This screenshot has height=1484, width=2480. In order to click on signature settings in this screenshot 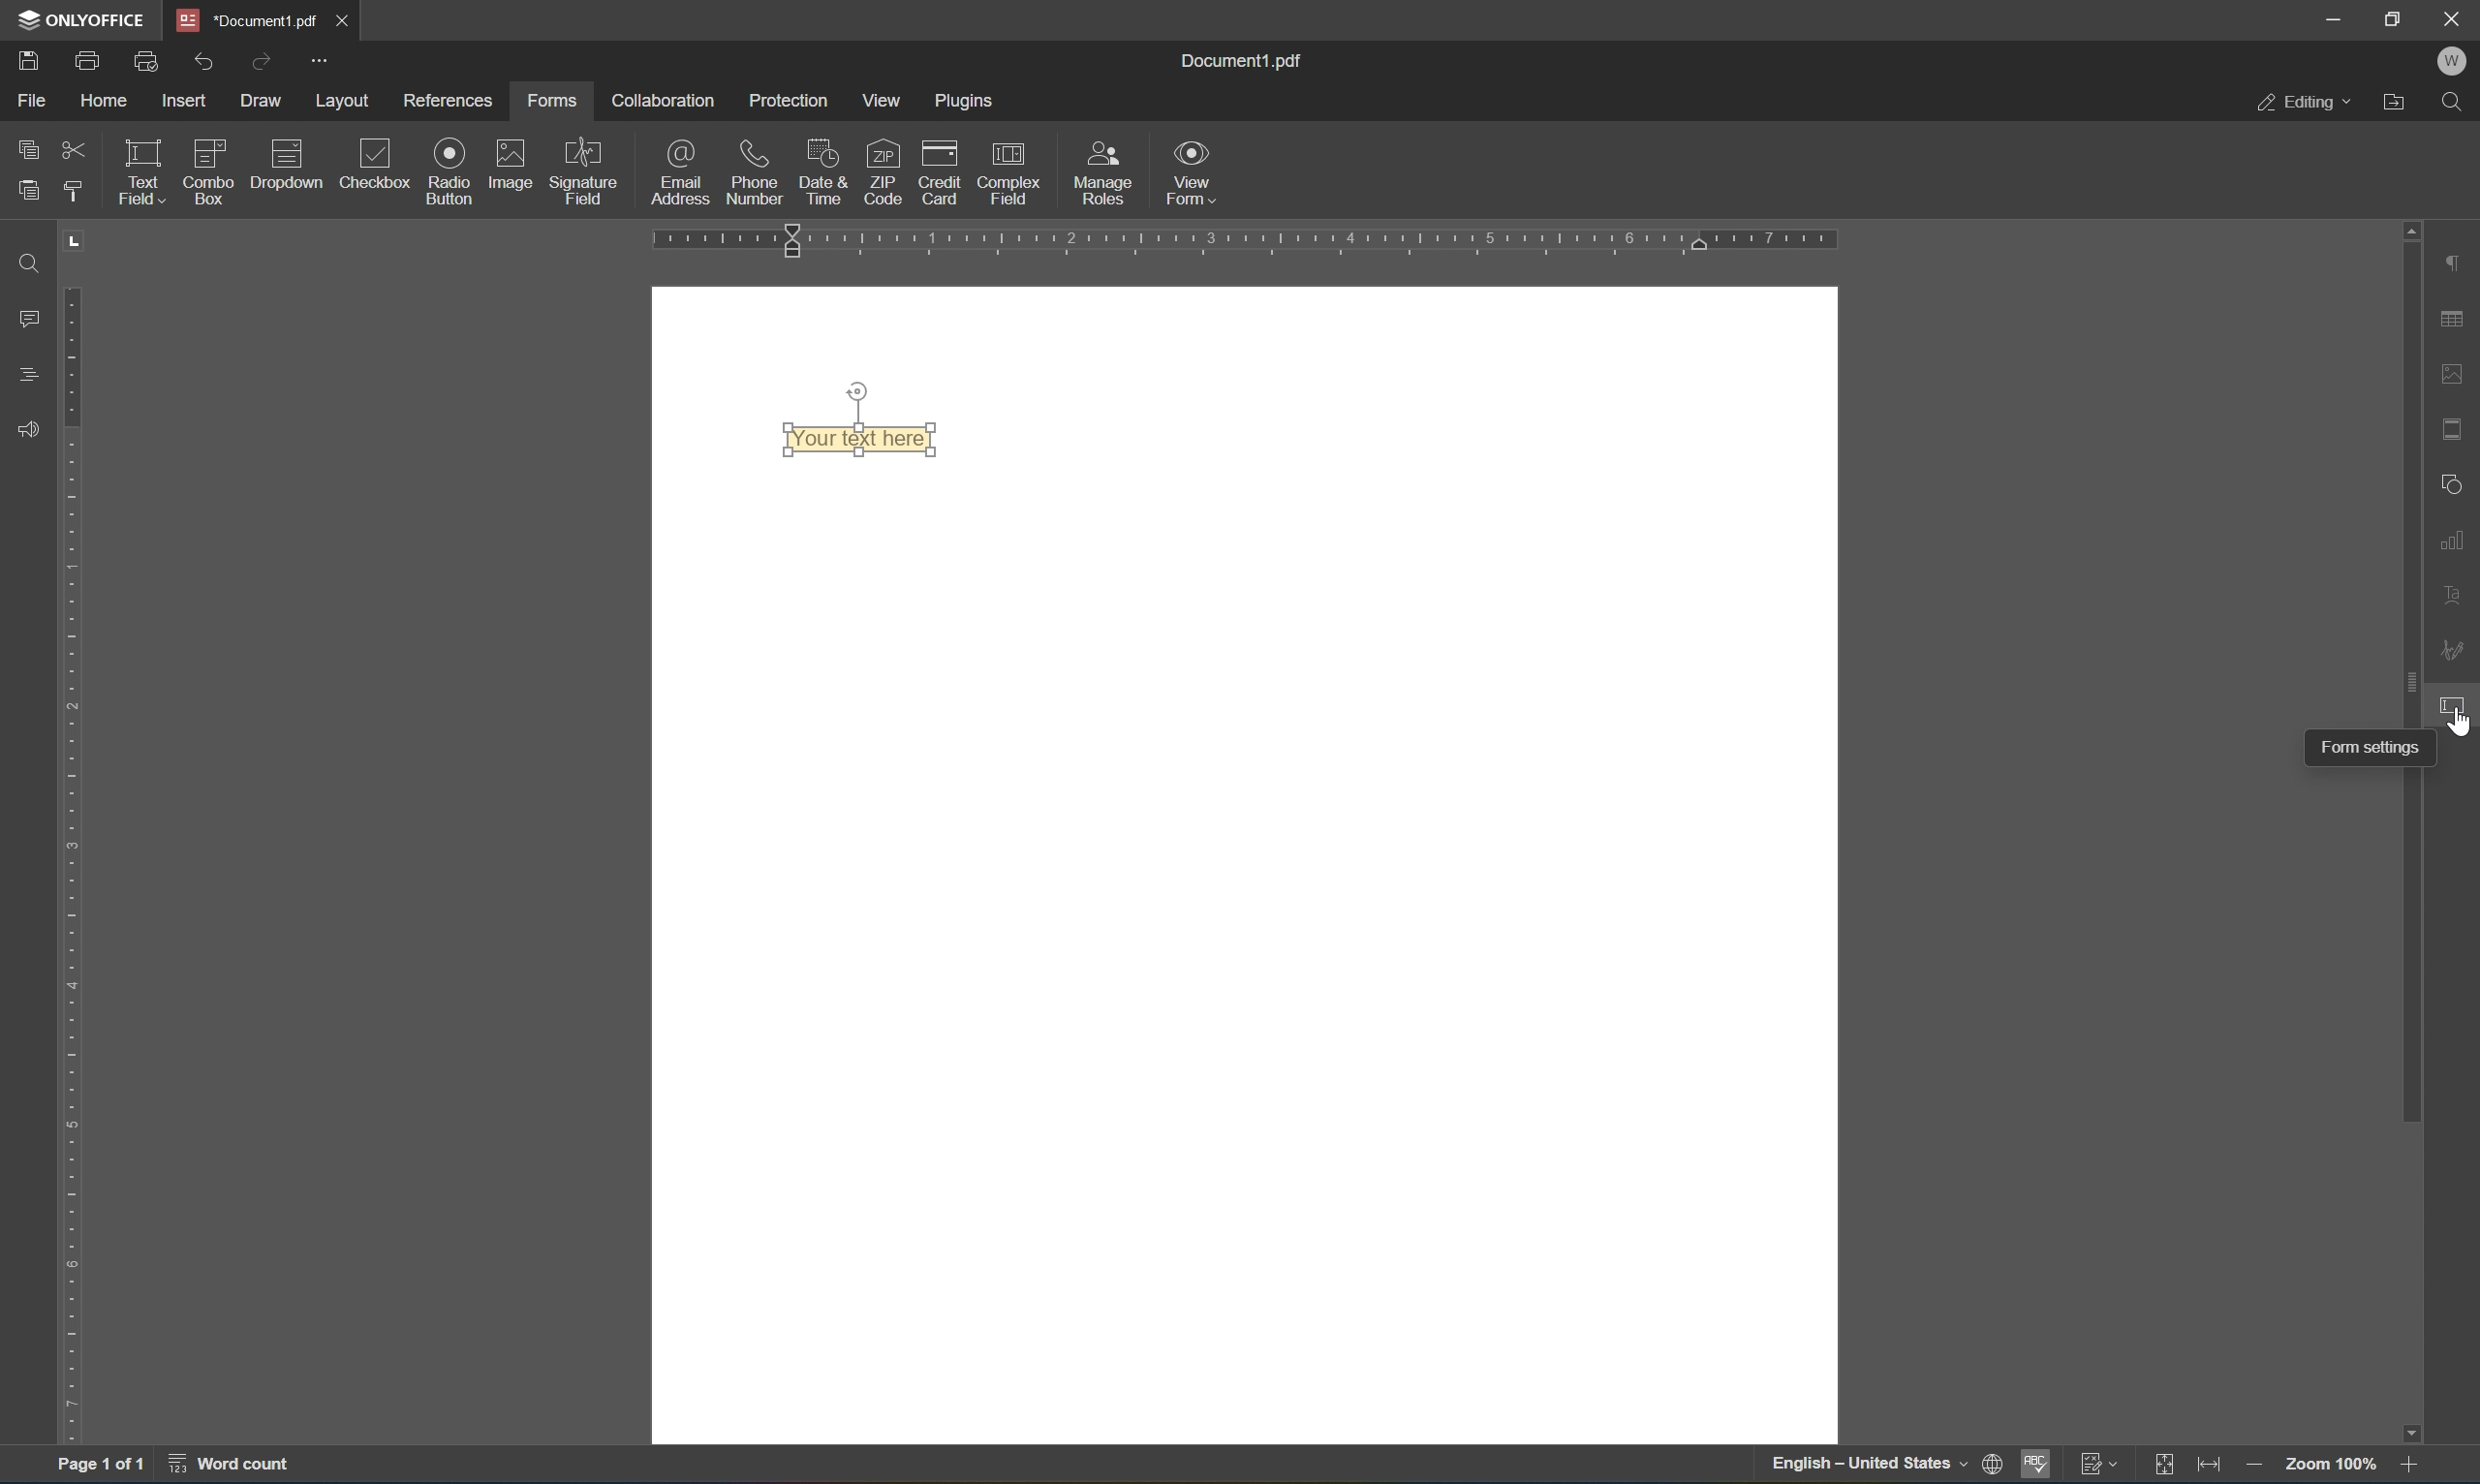, I will do `click(2455, 651)`.